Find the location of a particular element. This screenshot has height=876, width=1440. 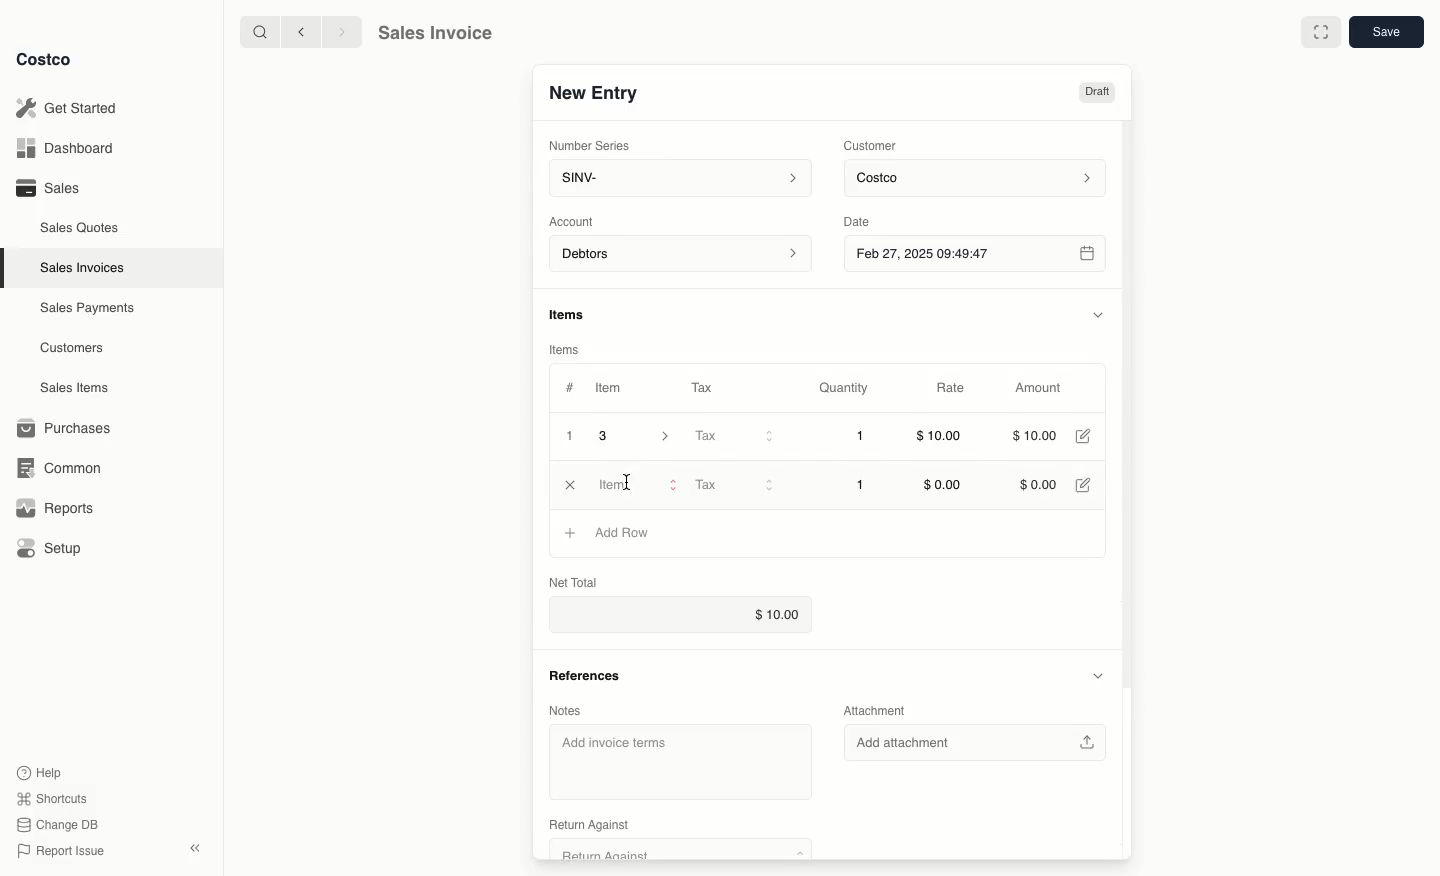

Tax is located at coordinates (733, 437).